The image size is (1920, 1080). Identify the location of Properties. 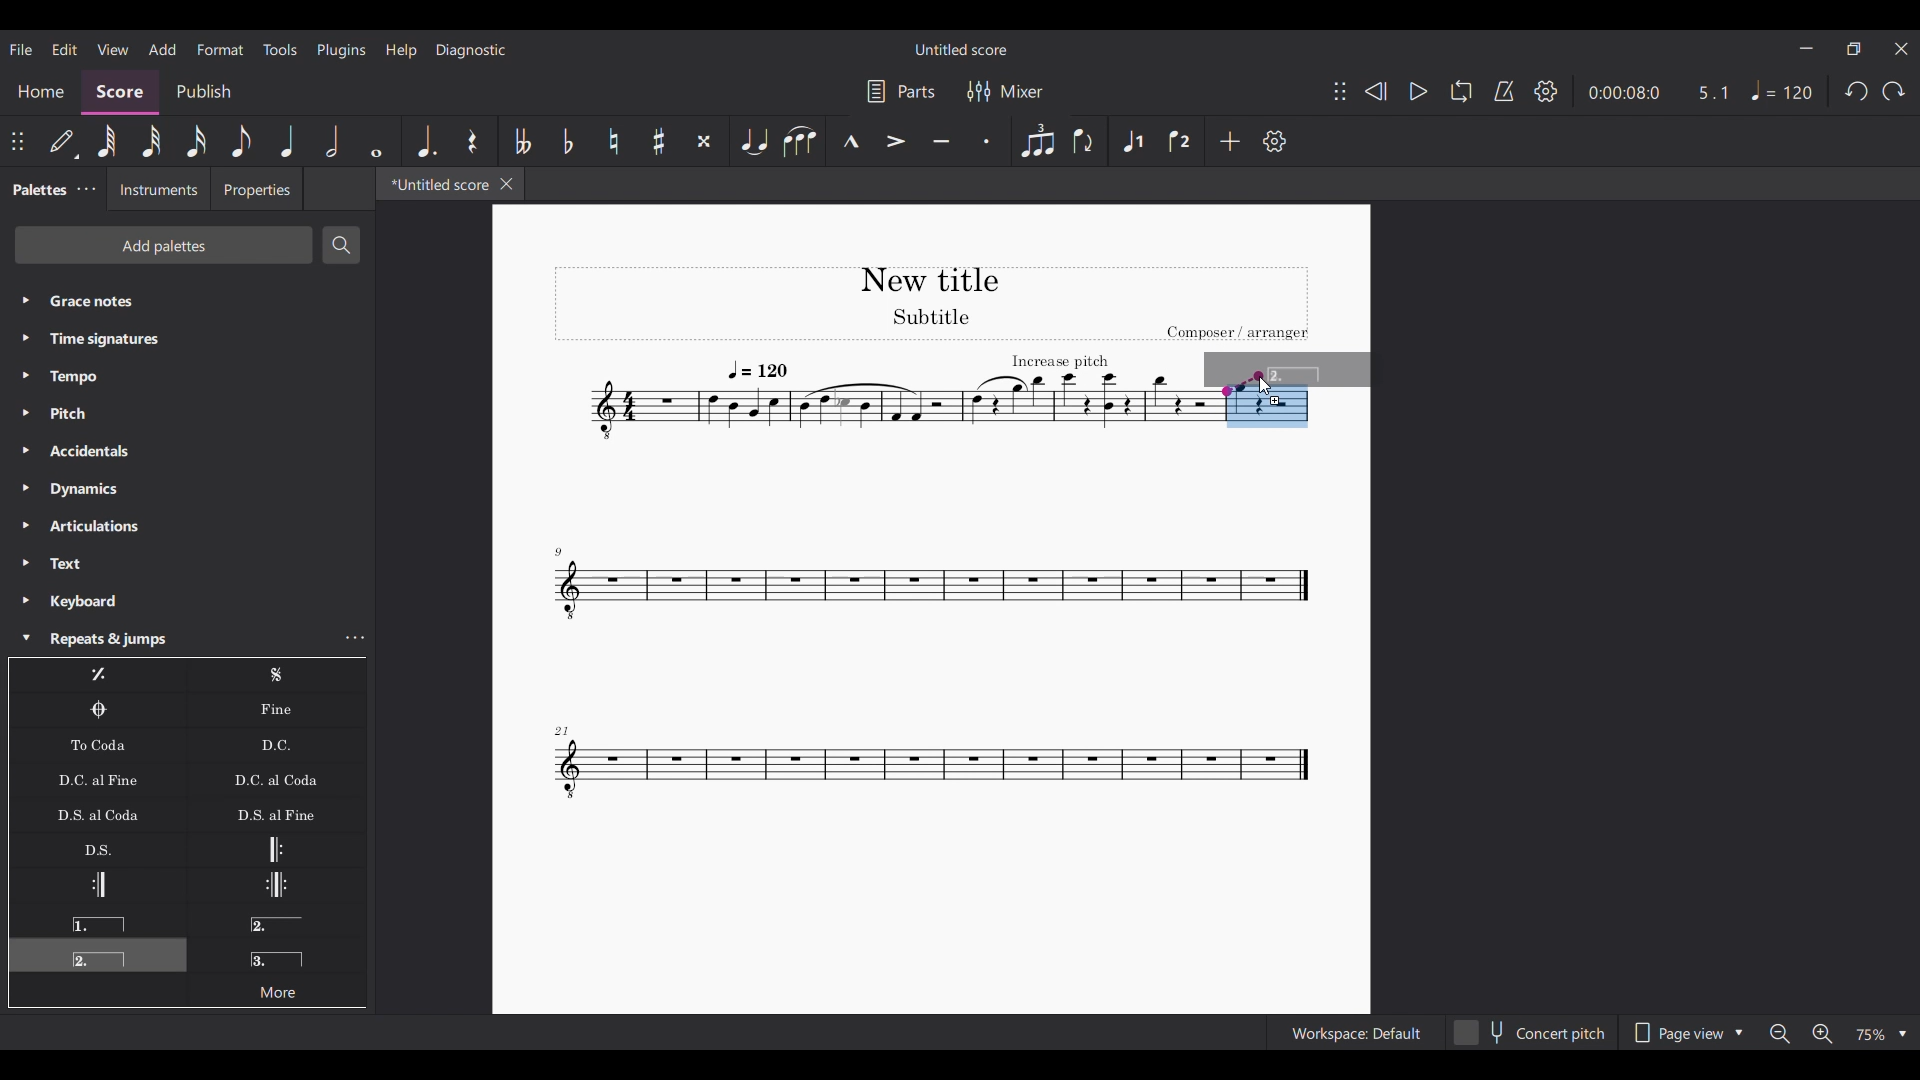
(256, 189).